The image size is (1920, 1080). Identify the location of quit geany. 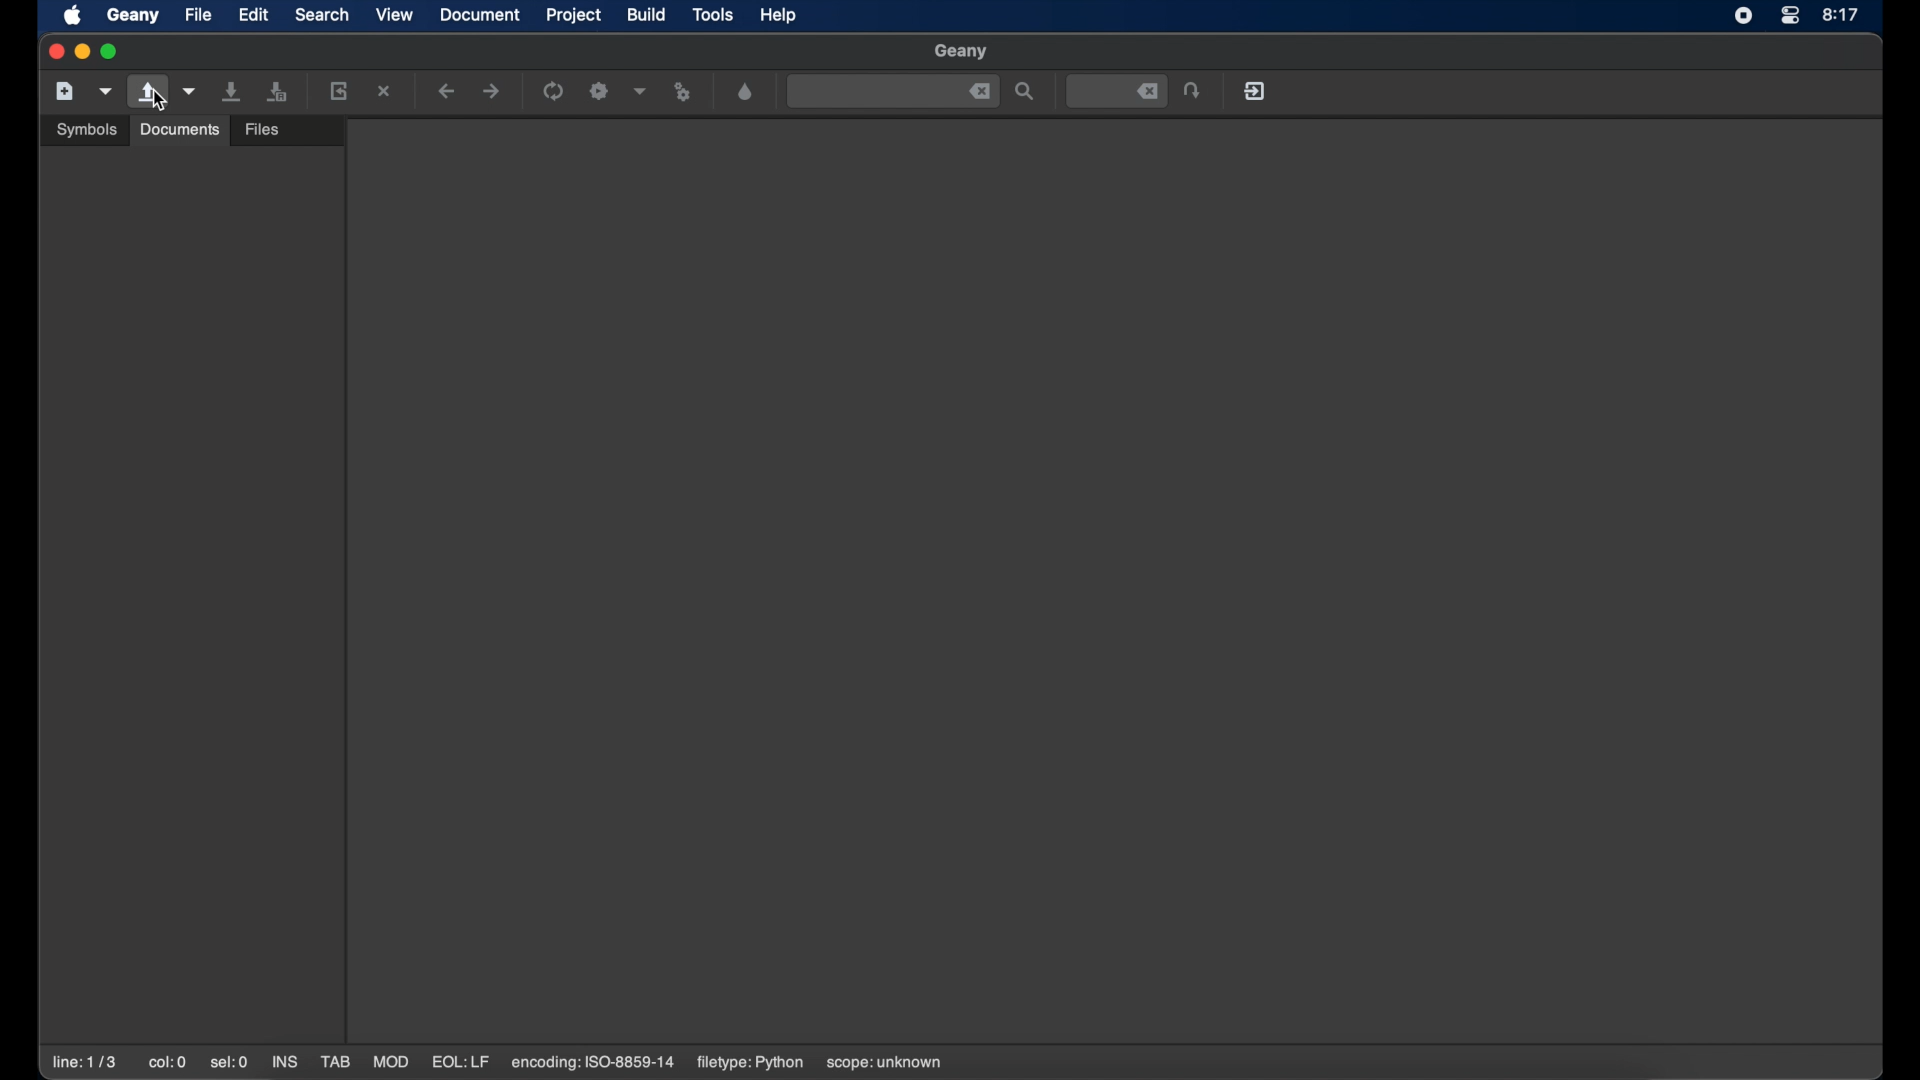
(1255, 90).